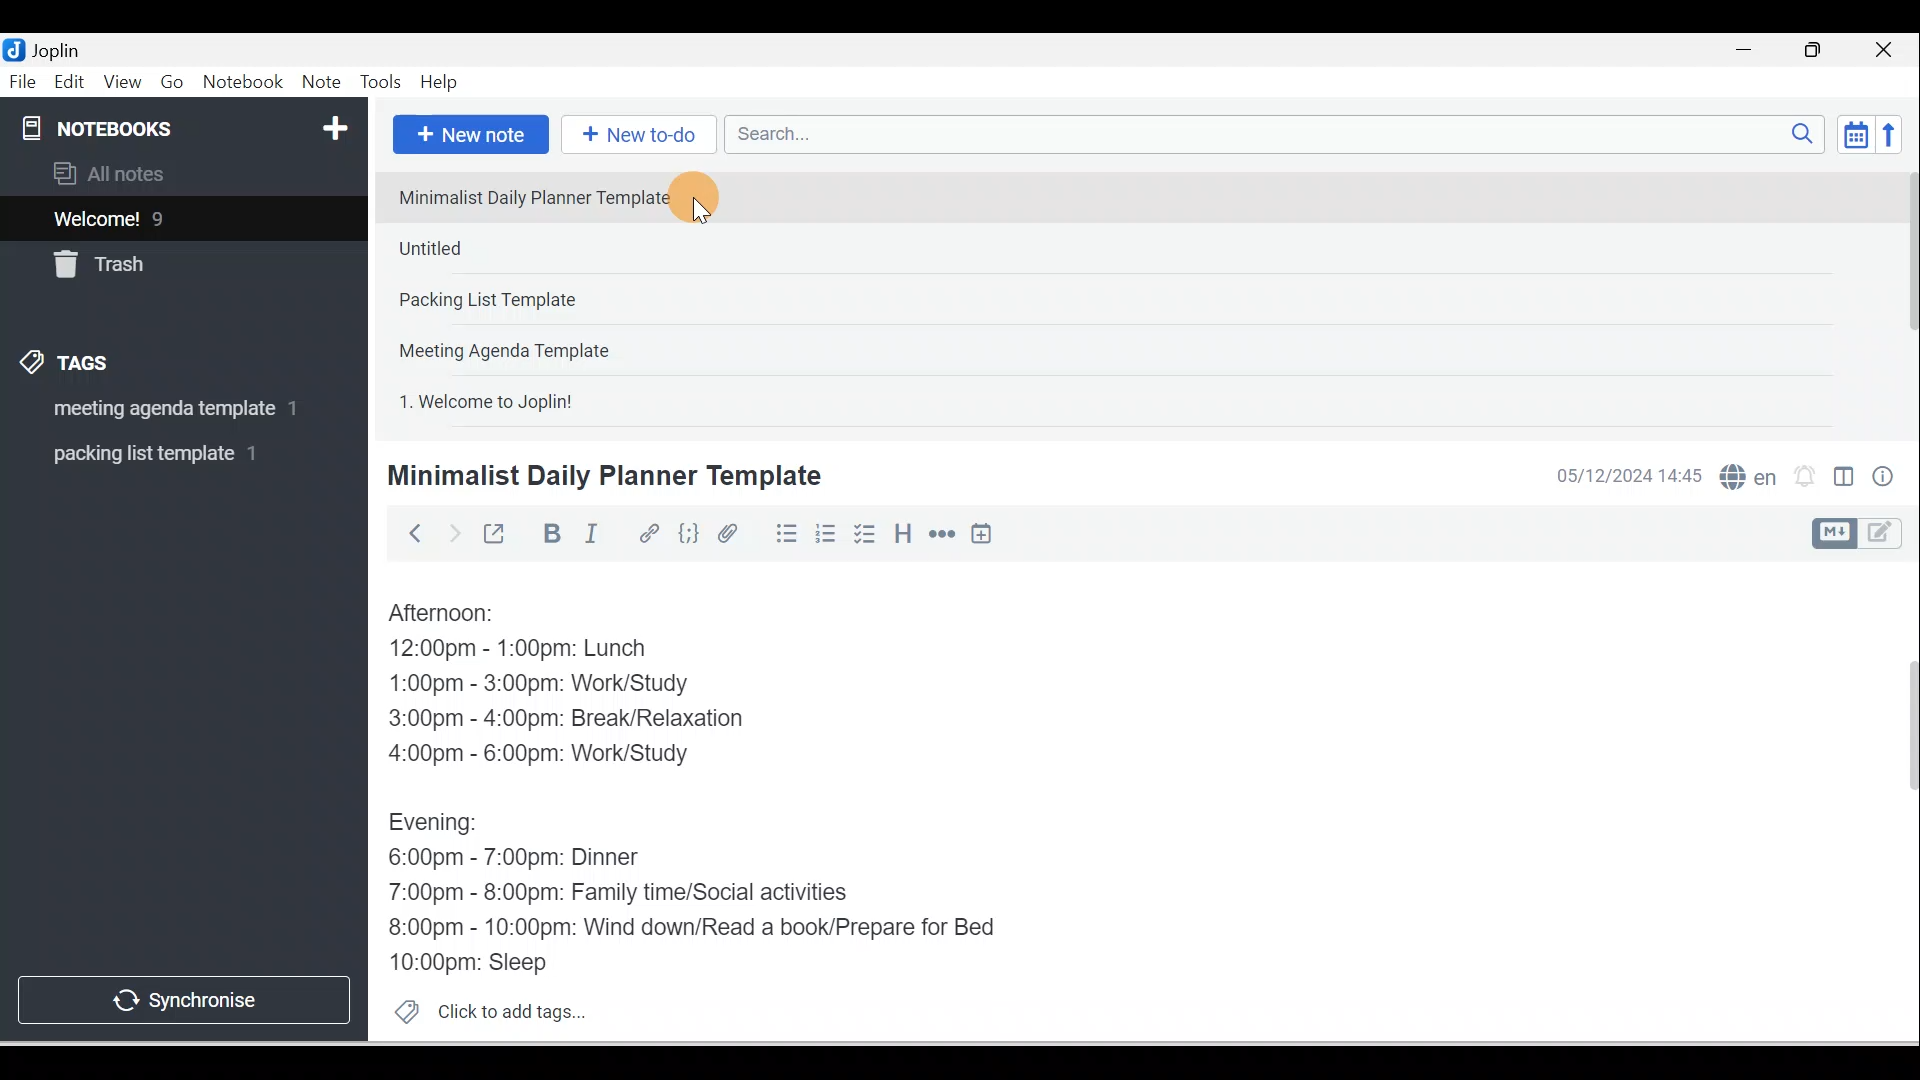  I want to click on New to-do, so click(634, 136).